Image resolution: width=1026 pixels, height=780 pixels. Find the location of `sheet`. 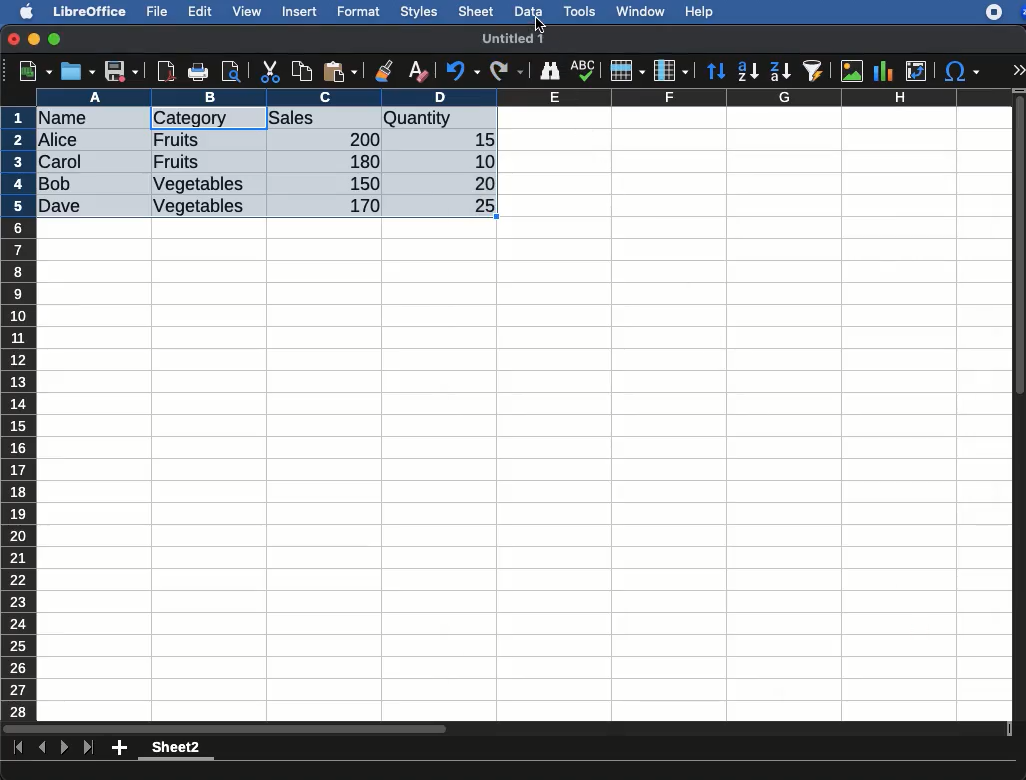

sheet is located at coordinates (477, 11).